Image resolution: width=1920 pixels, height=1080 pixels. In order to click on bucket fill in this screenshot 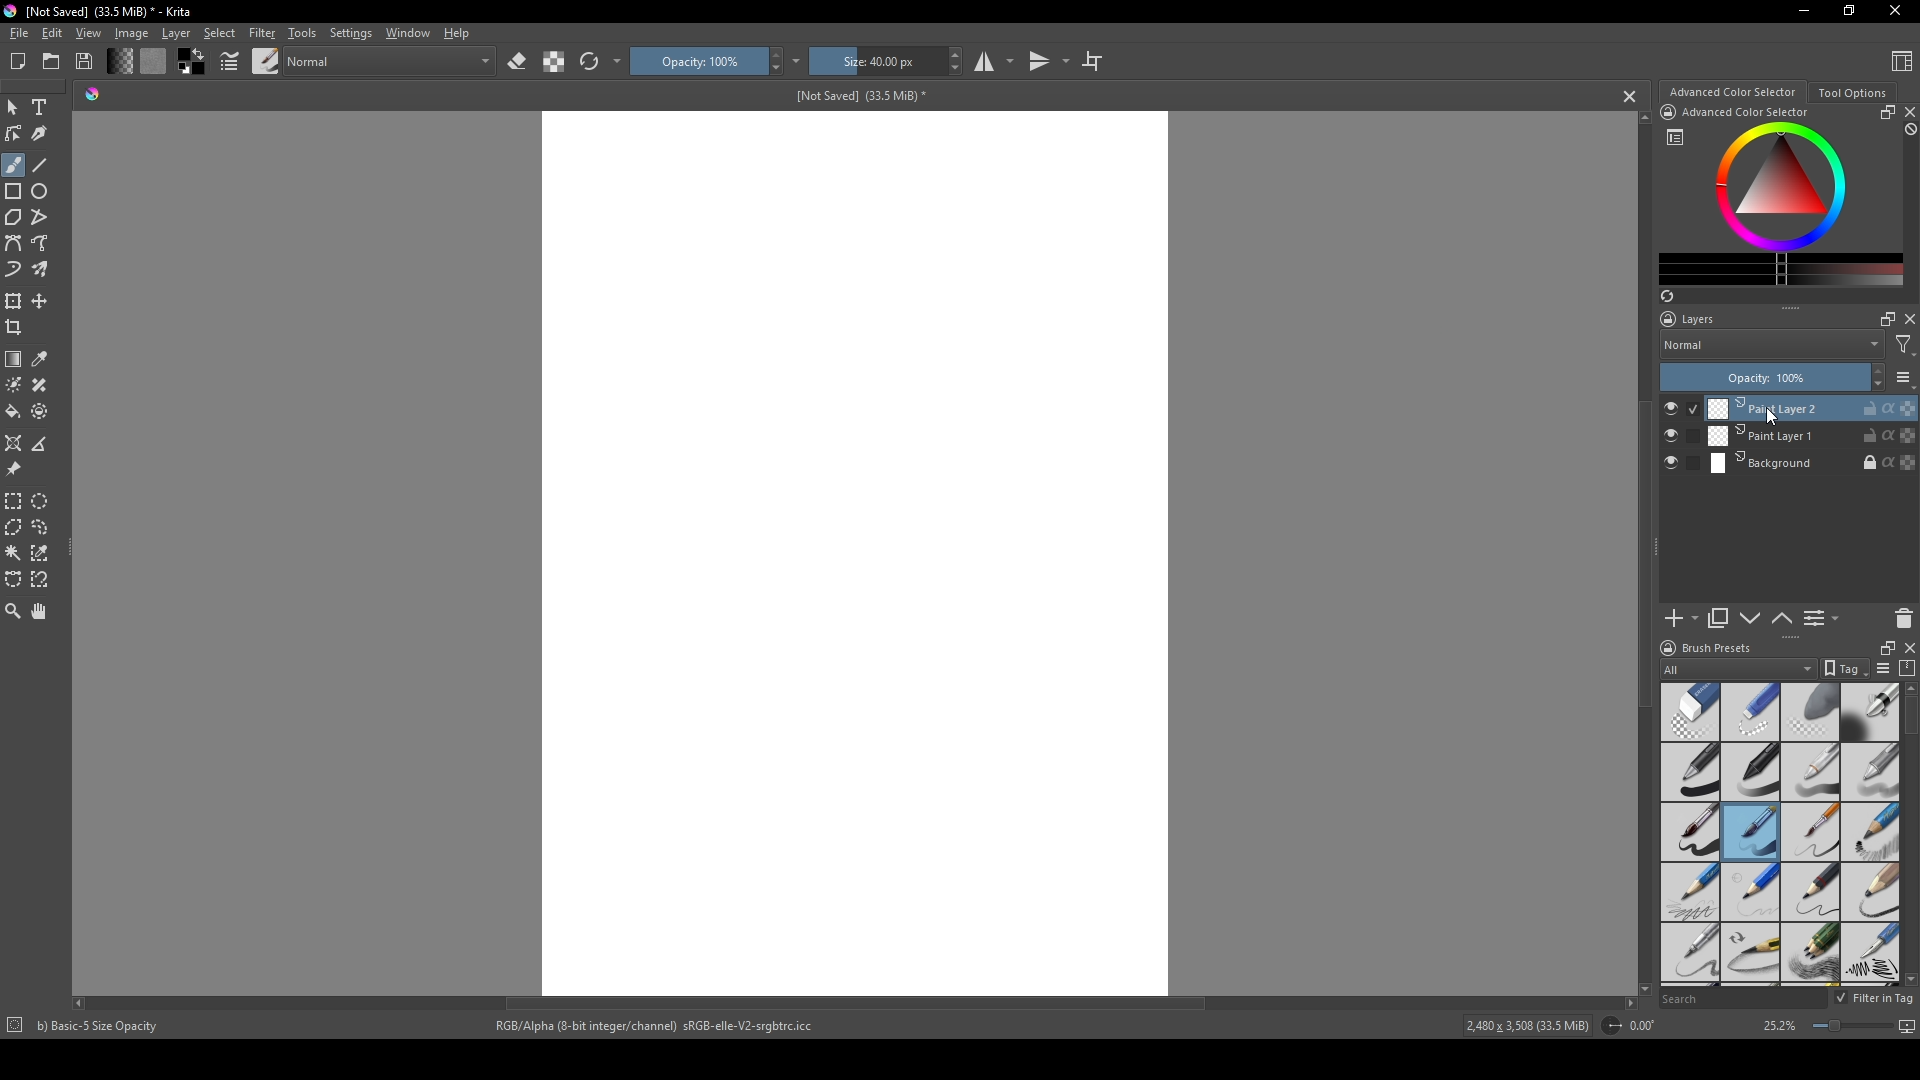, I will do `click(15, 411)`.